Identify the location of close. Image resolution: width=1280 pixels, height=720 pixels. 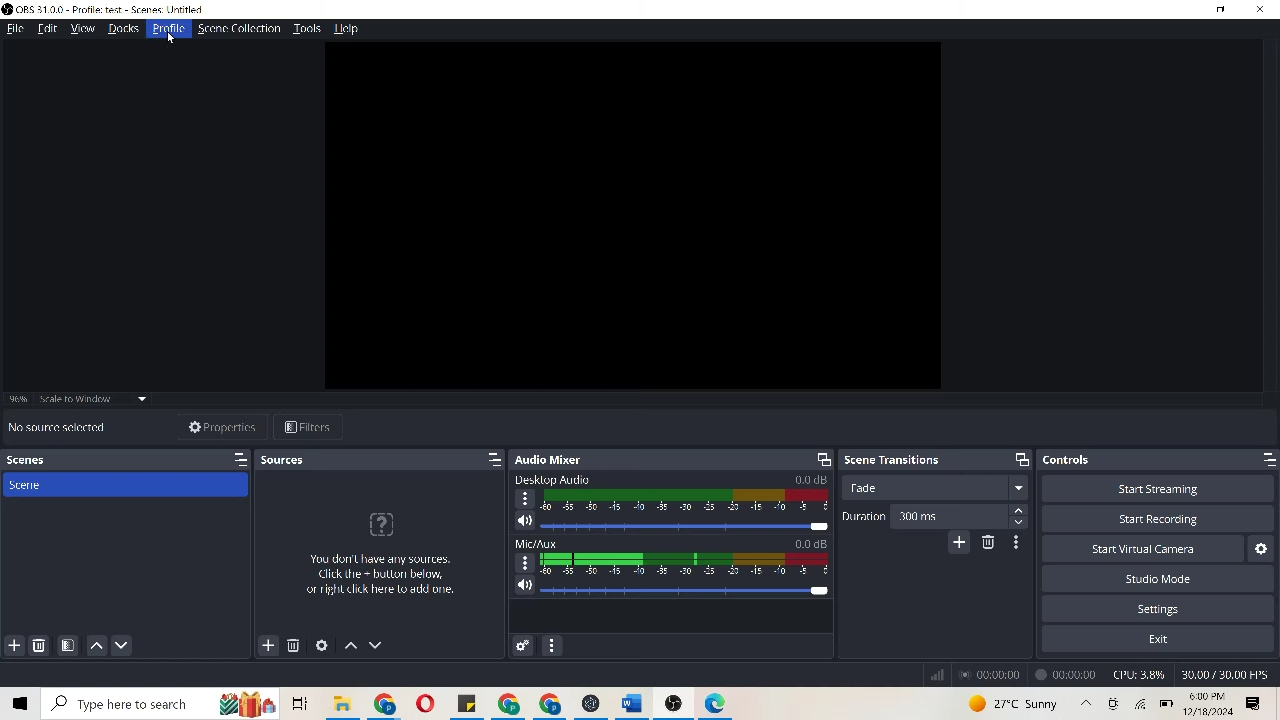
(1260, 10).